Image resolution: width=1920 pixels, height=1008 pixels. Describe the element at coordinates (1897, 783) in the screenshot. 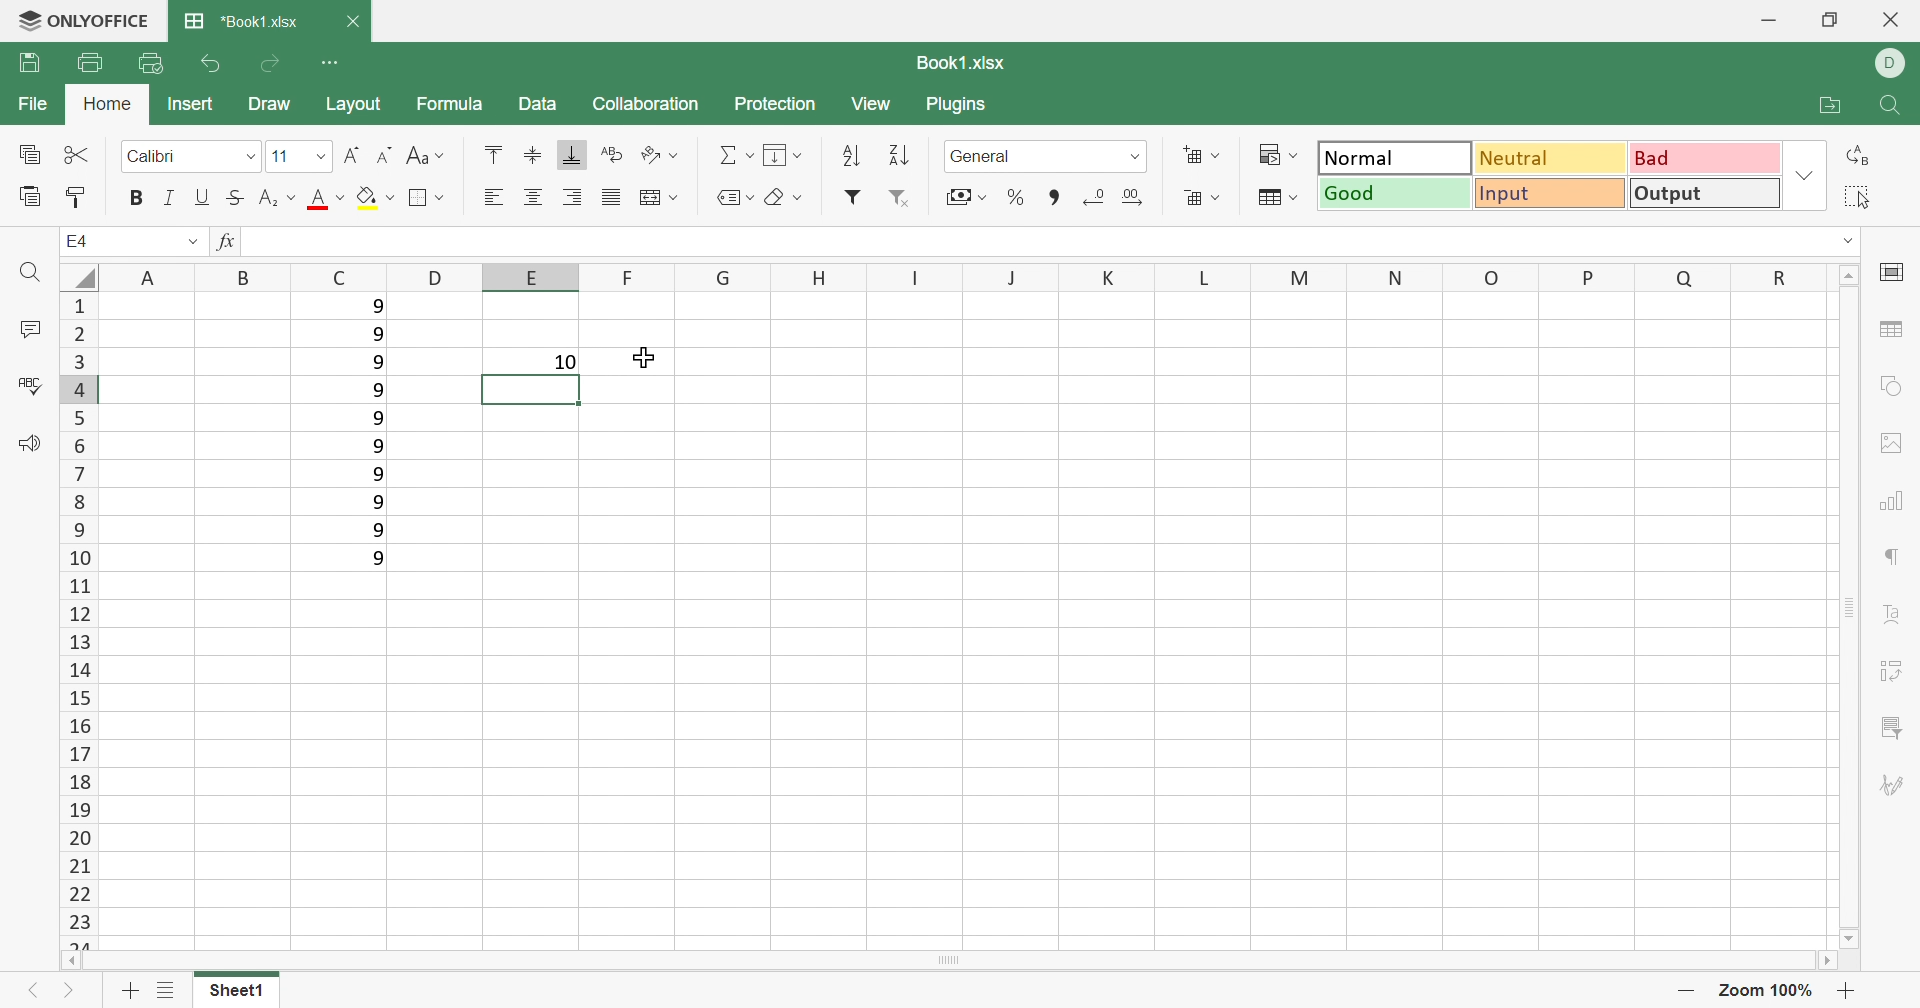

I see `Signature settings` at that location.